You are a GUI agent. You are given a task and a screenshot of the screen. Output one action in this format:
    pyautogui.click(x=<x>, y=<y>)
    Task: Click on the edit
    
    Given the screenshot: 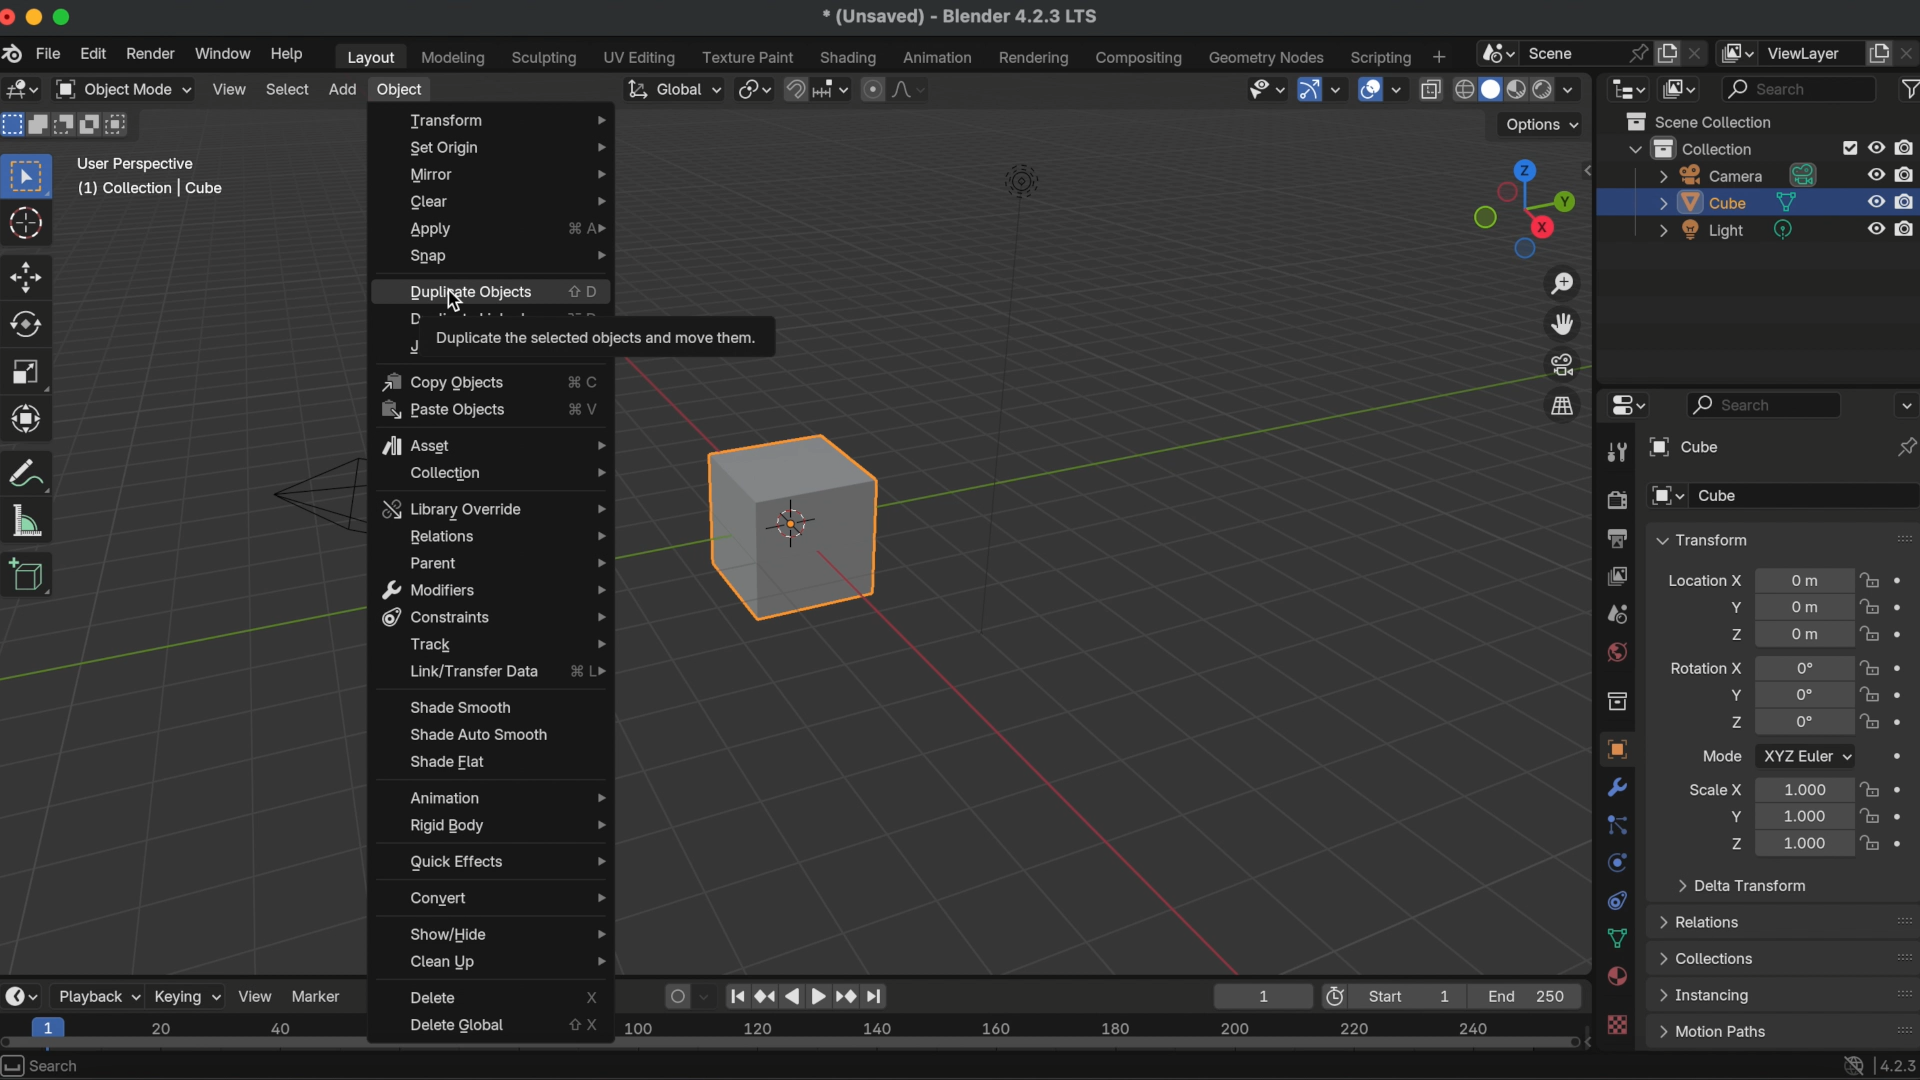 What is the action you would take?
    pyautogui.click(x=94, y=56)
    